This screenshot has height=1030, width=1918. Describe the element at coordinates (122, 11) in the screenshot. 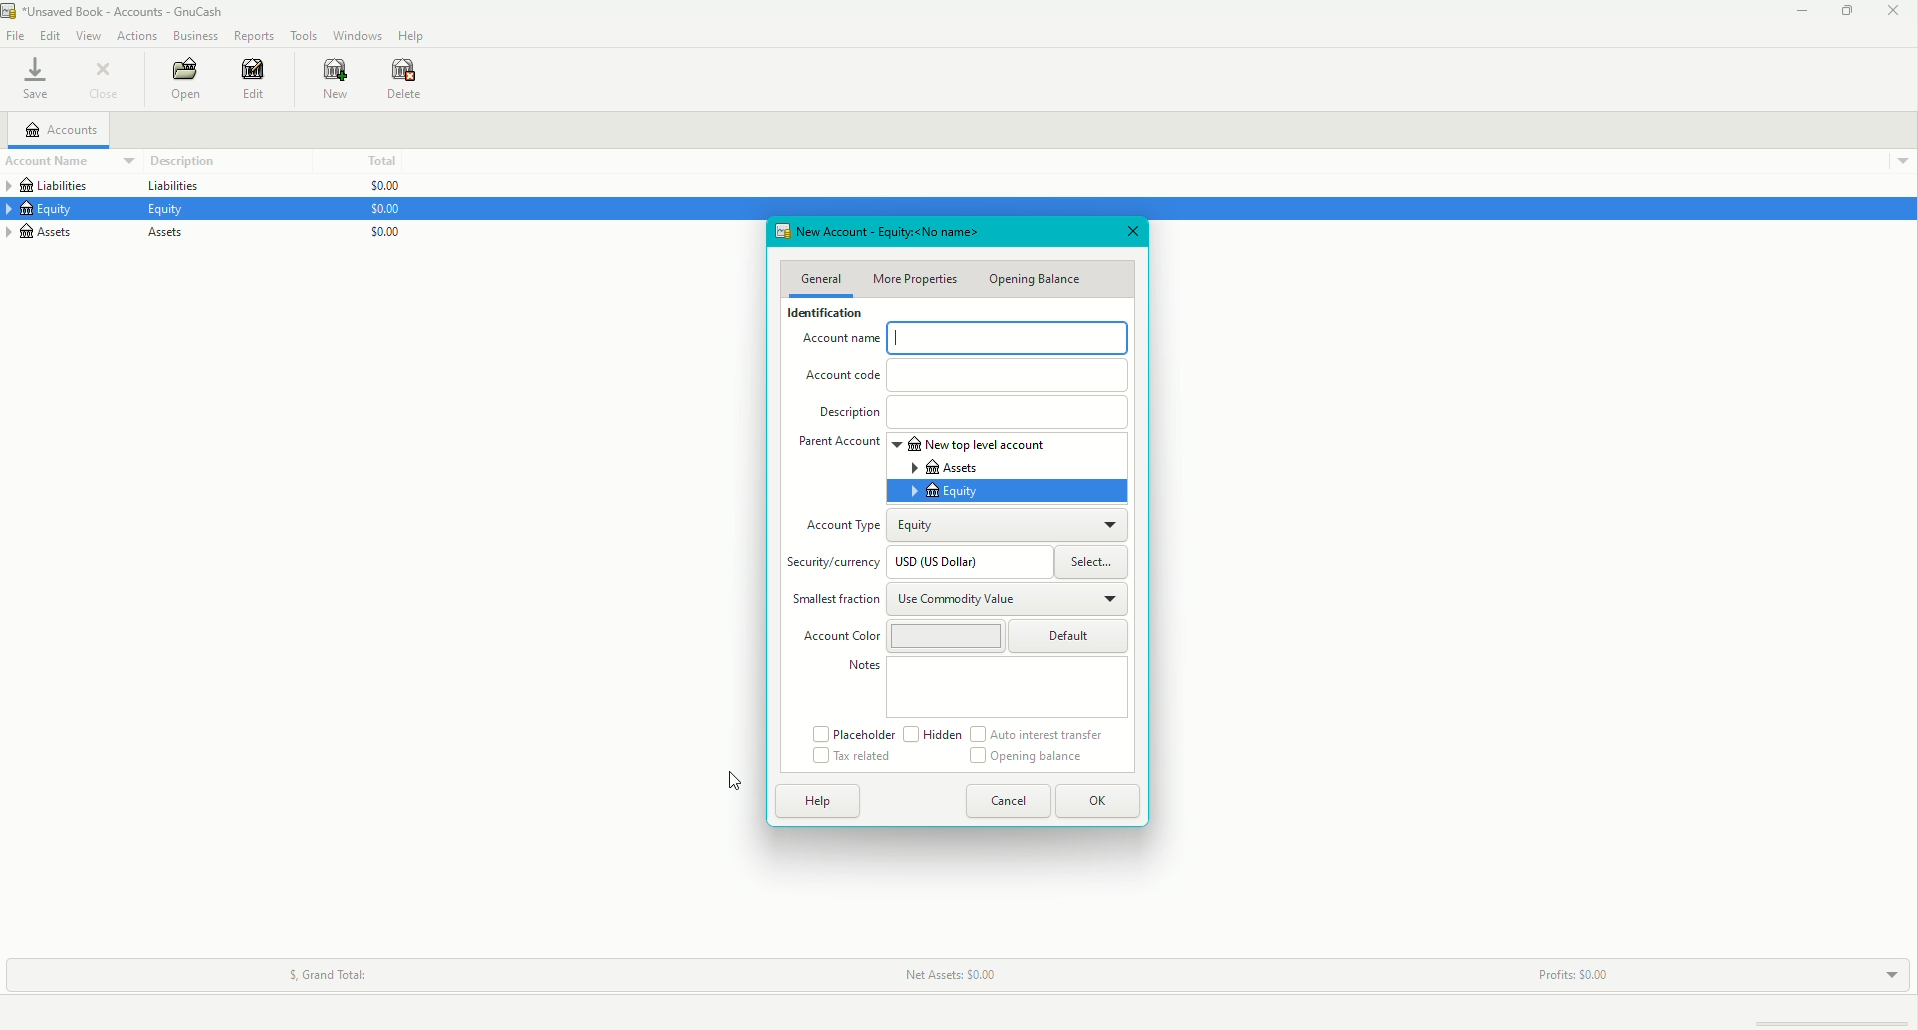

I see `unsaved book` at that location.